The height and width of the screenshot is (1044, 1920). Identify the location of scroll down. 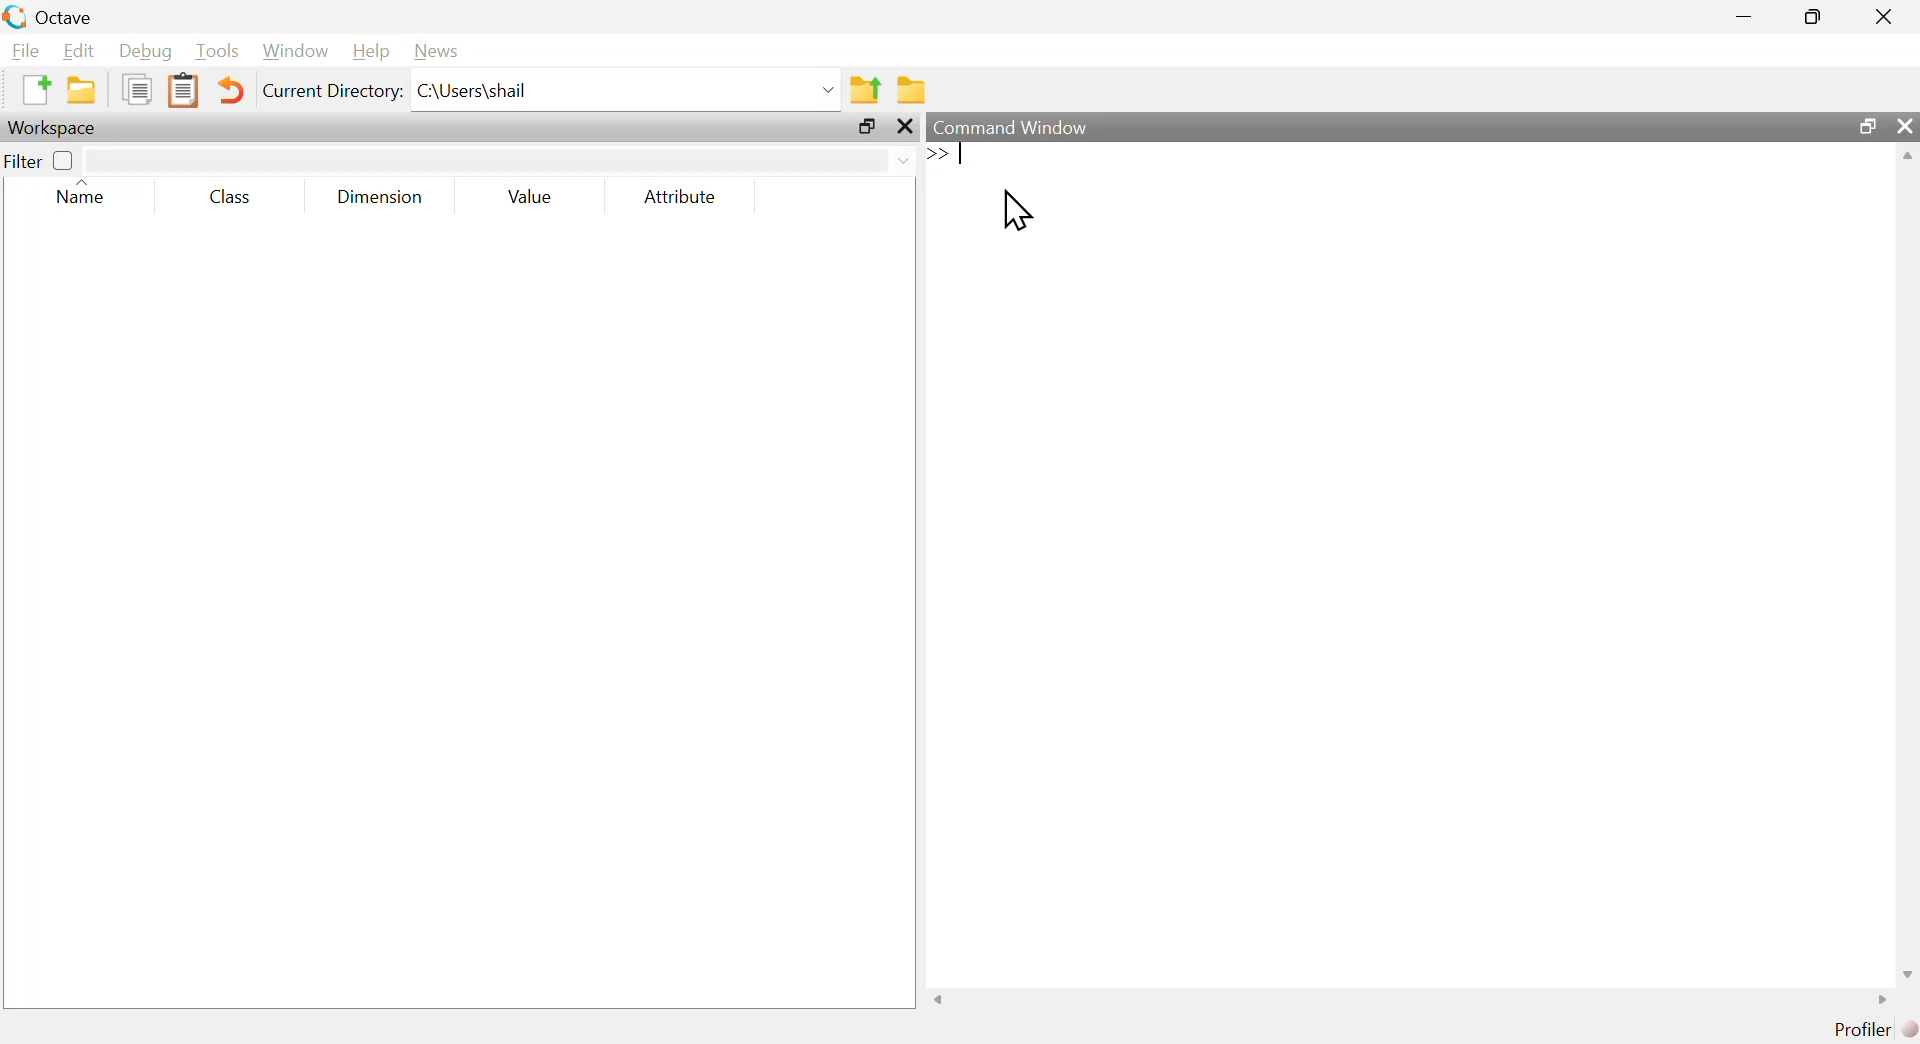
(1906, 974).